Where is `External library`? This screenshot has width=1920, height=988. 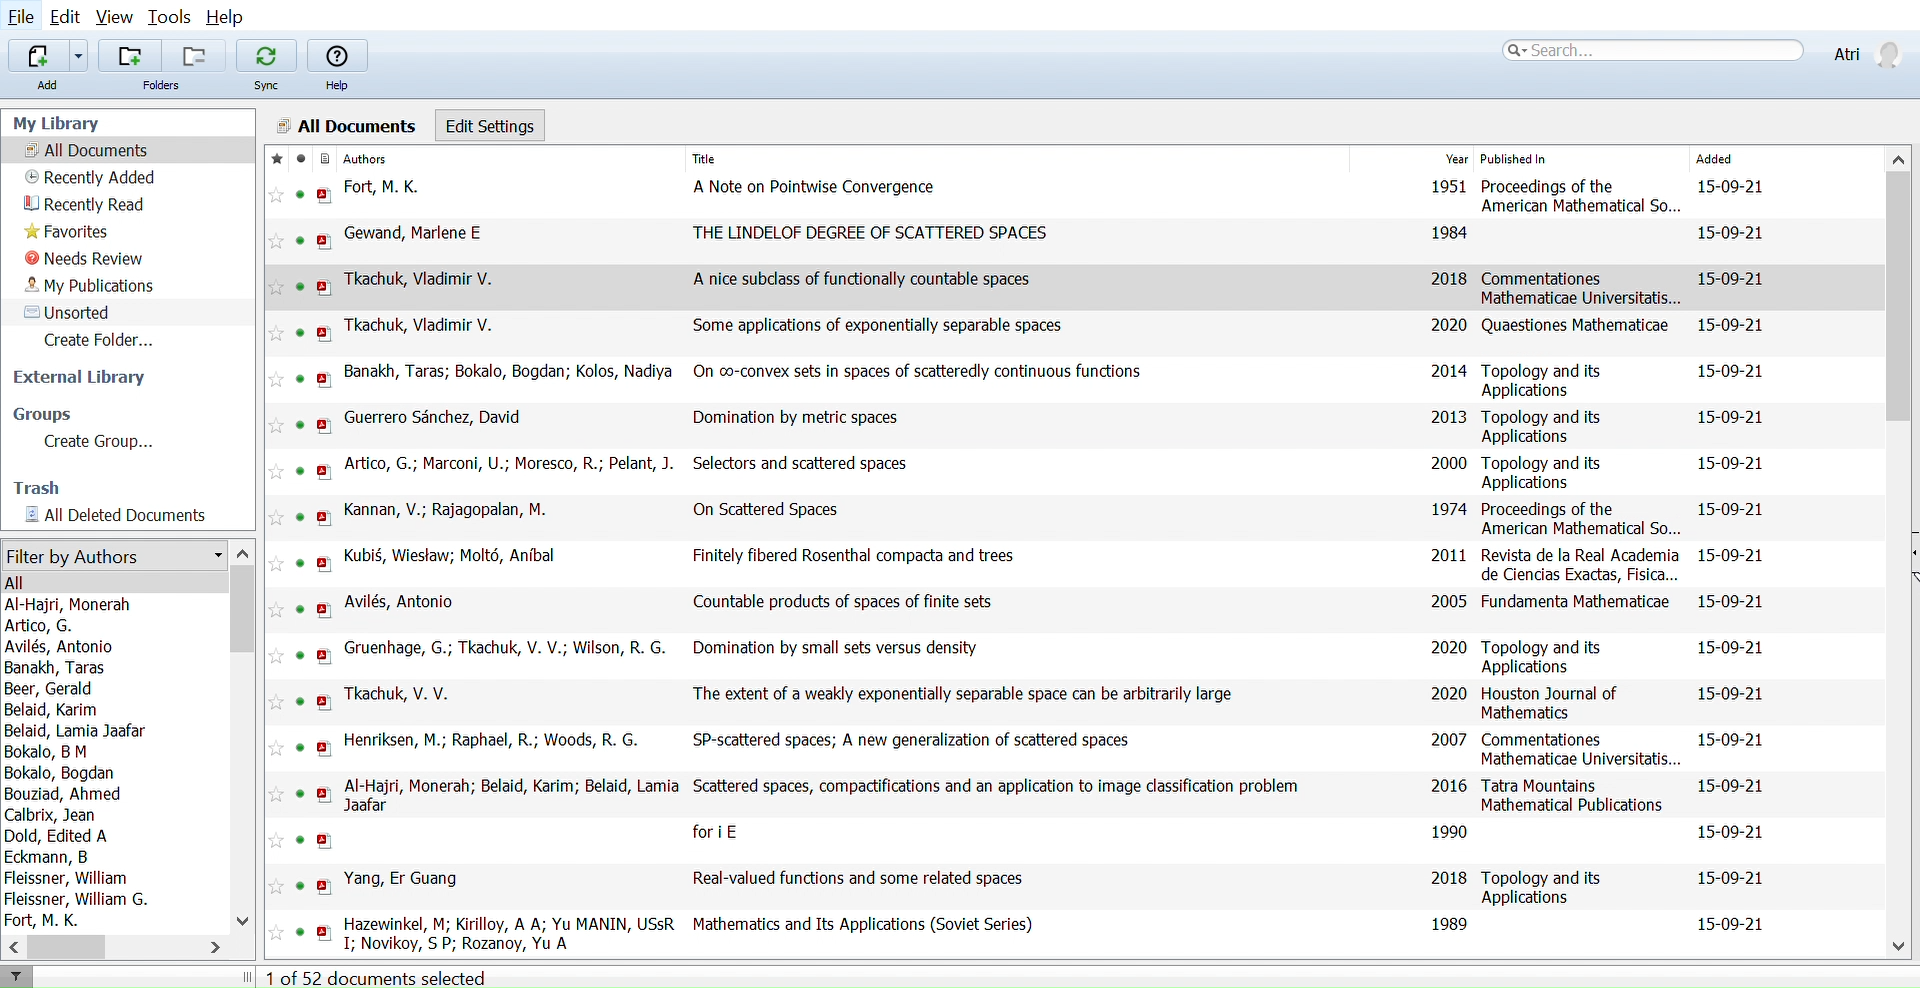 External library is located at coordinates (80, 378).